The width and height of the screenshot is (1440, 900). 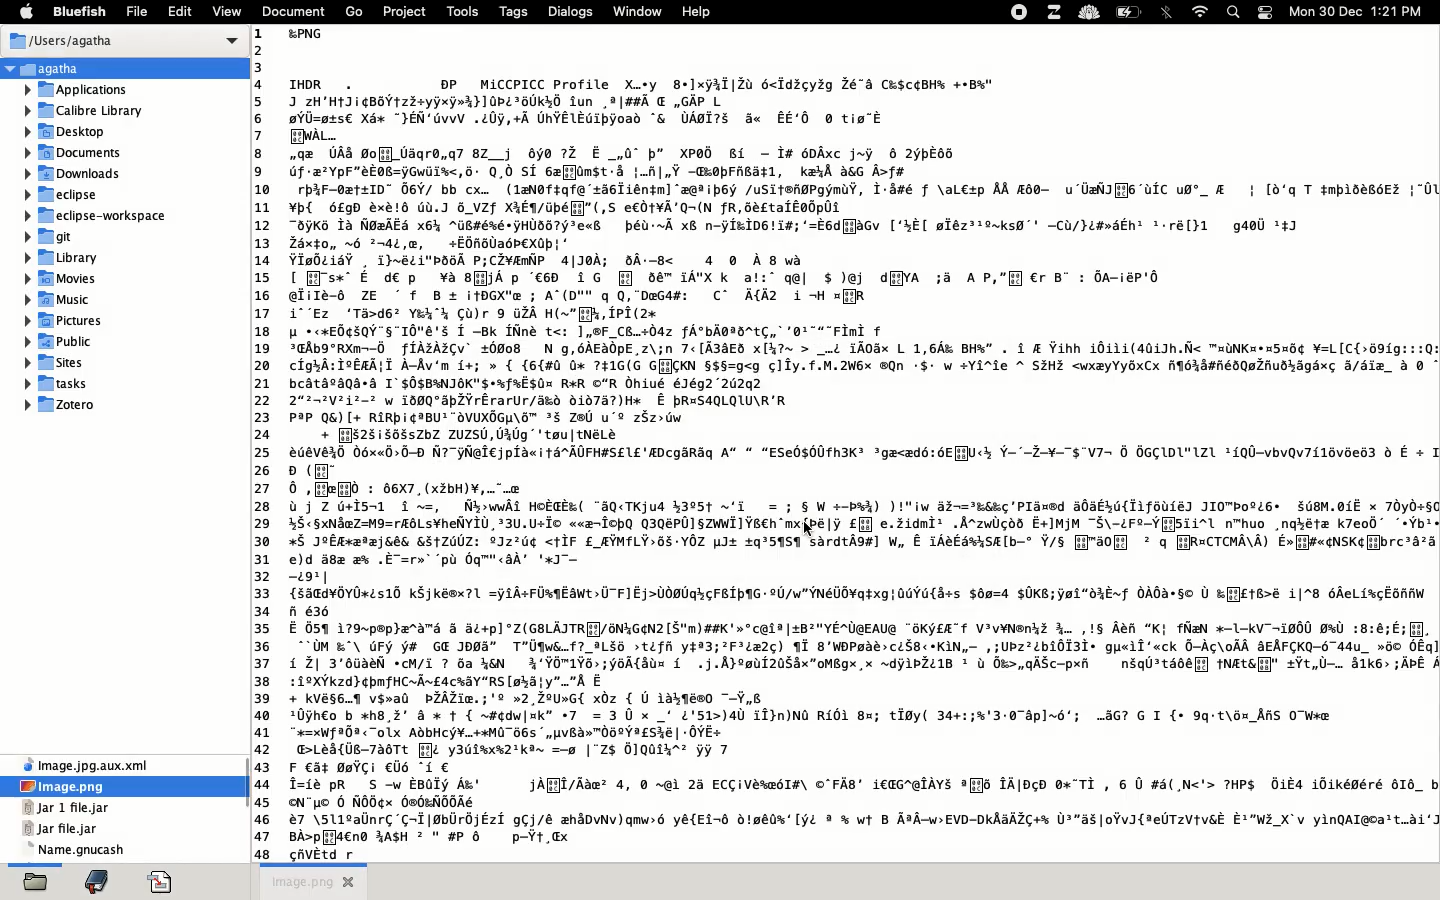 What do you see at coordinates (60, 341) in the screenshot?
I see `public` at bounding box center [60, 341].